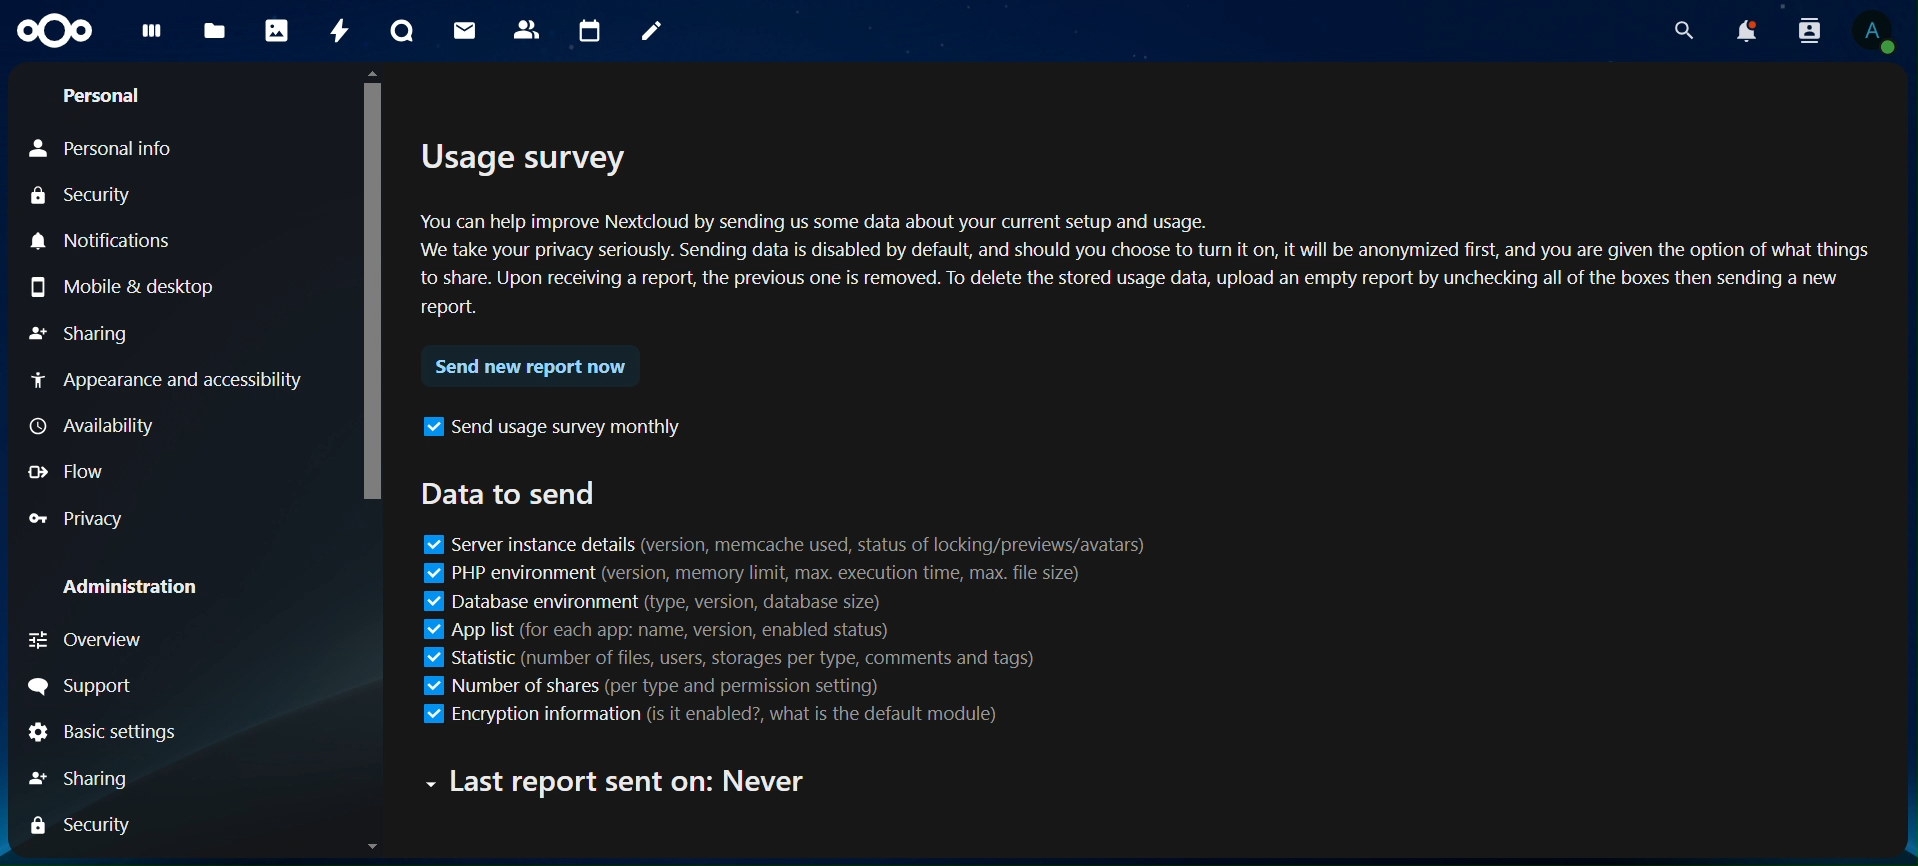 This screenshot has height=866, width=1918. I want to click on Personal, so click(100, 95).